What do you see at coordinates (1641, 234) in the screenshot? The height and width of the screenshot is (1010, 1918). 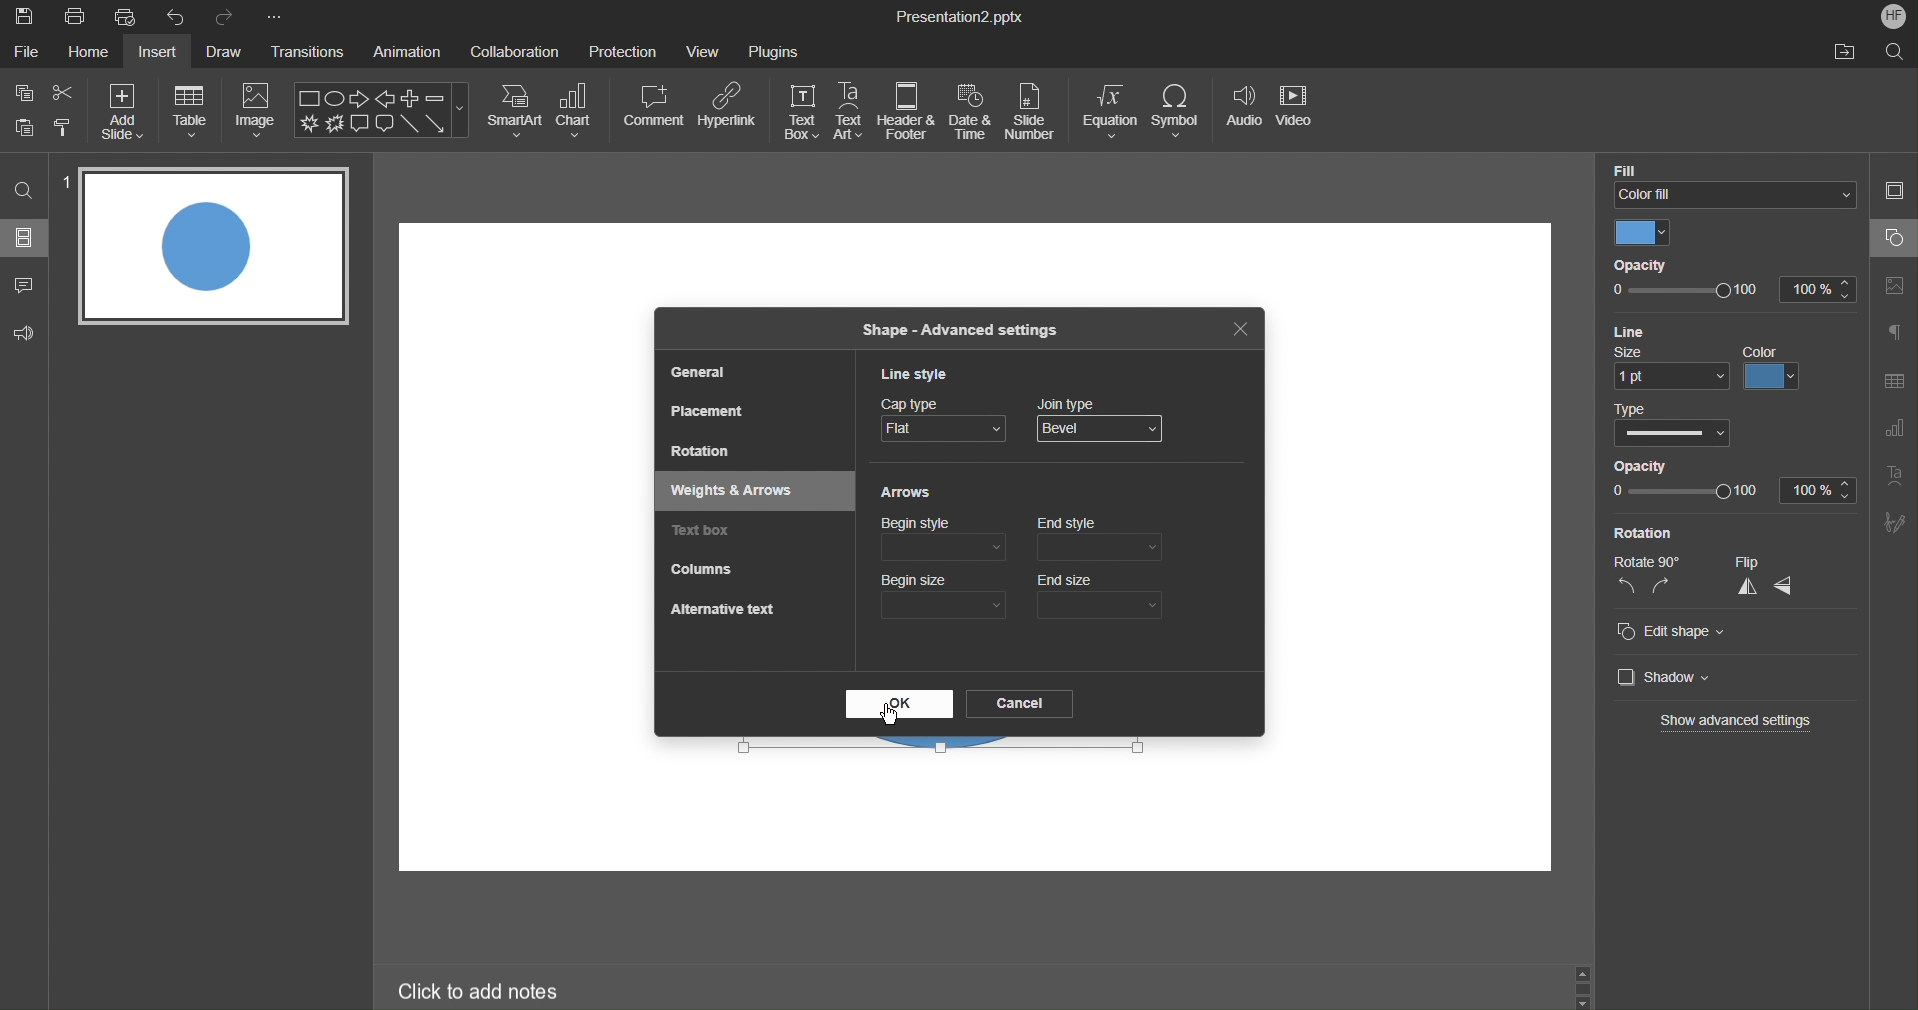 I see `Color` at bounding box center [1641, 234].